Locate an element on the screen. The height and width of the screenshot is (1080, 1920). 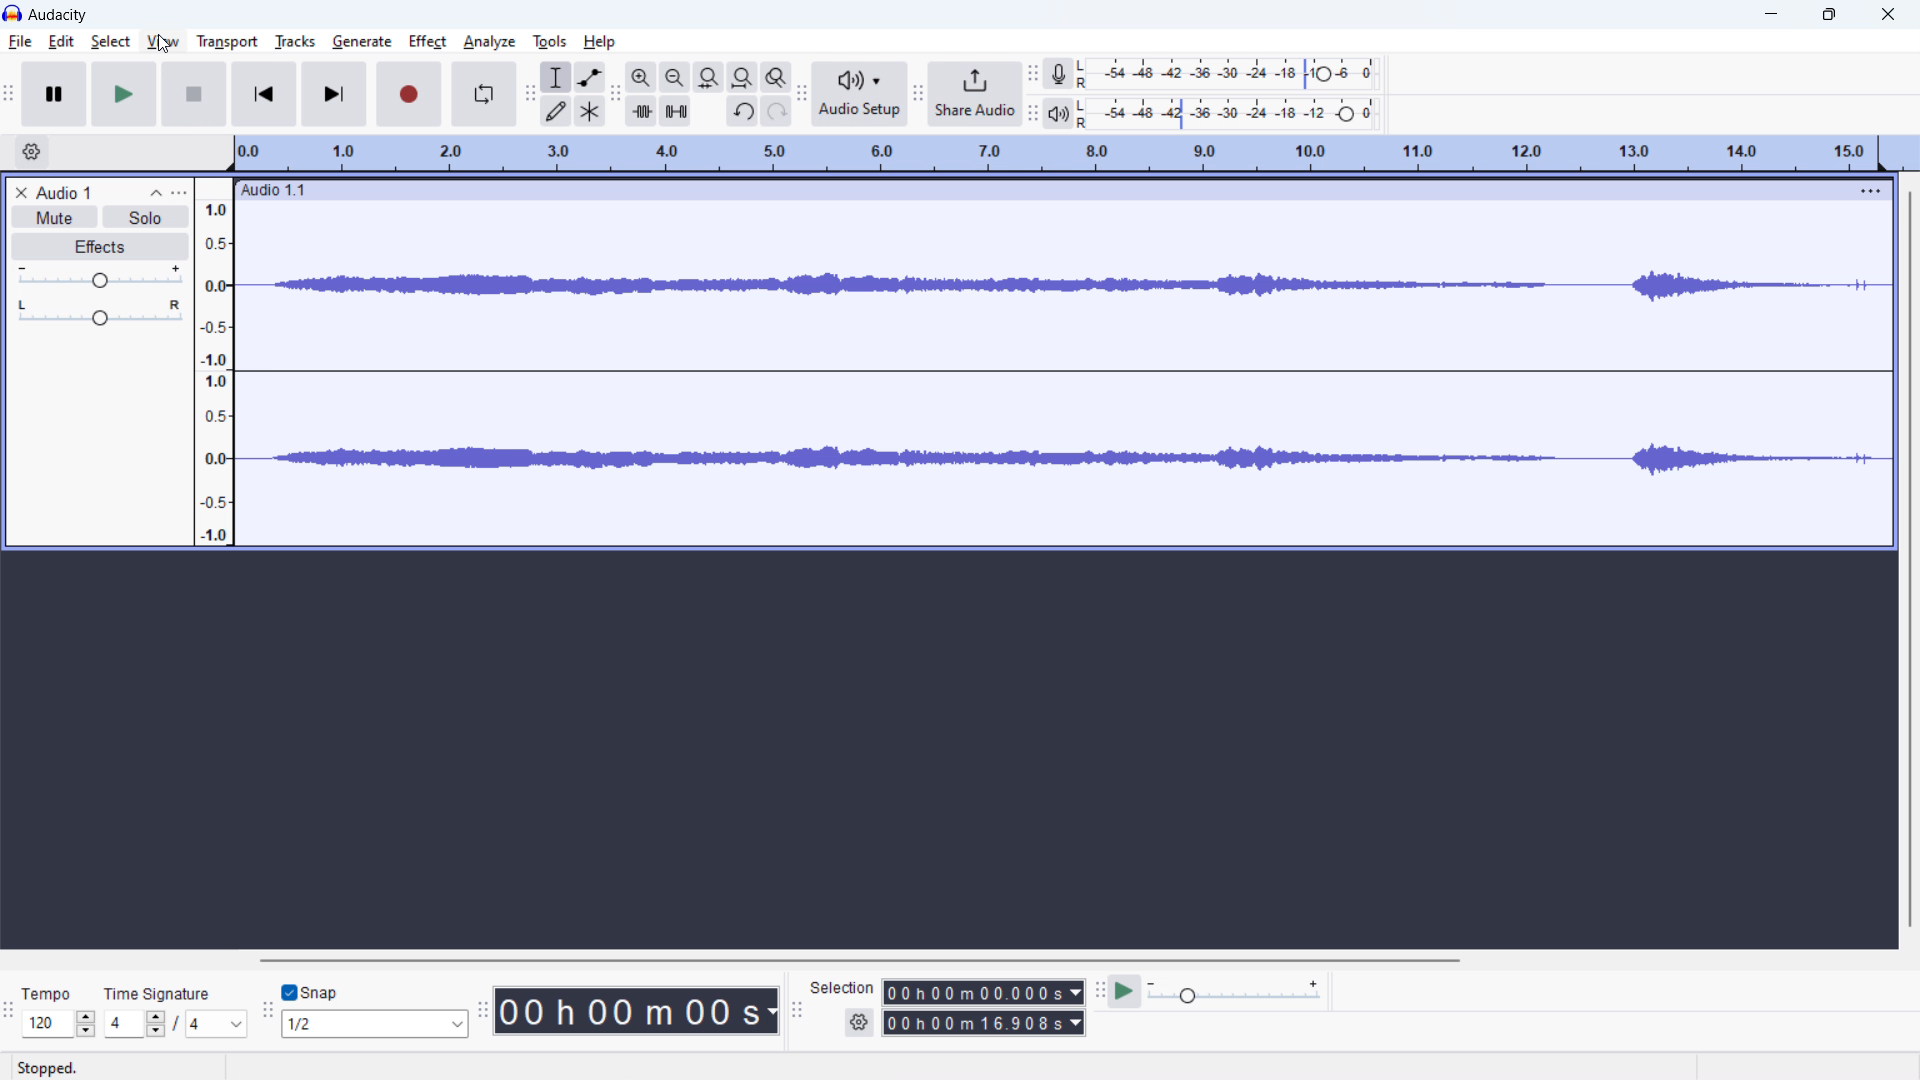
waveform is located at coordinates (1015, 464).